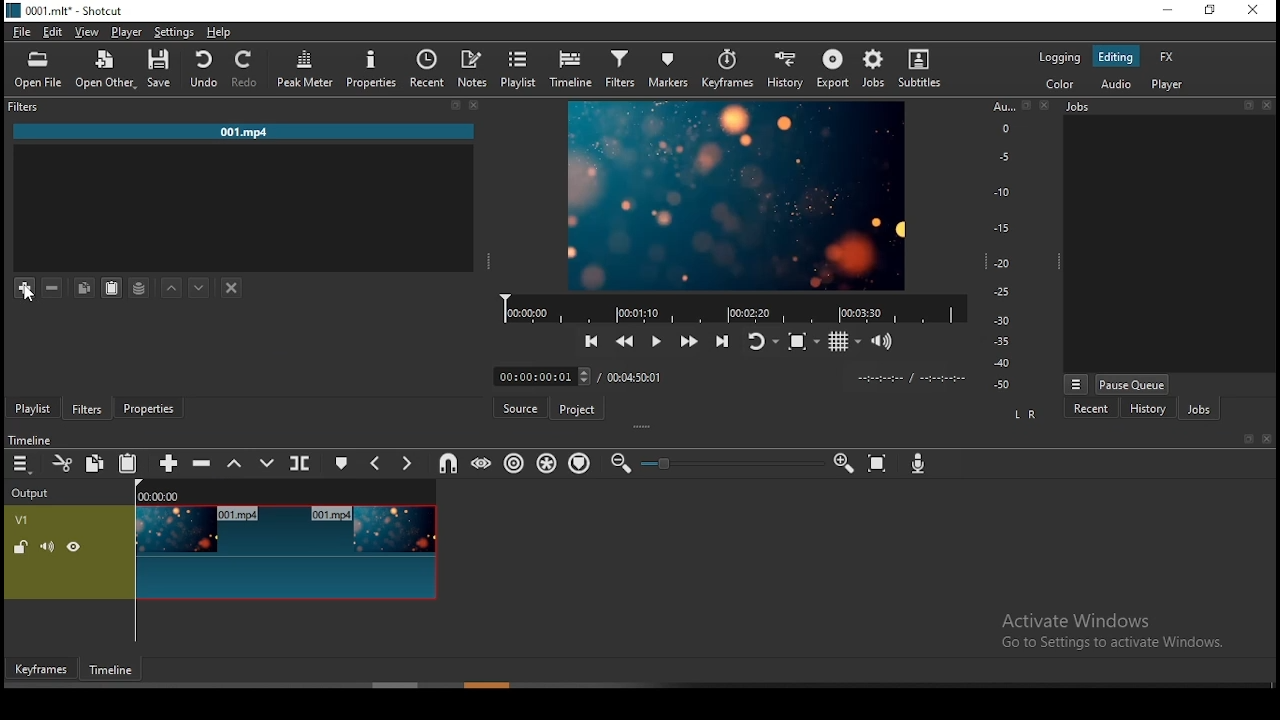 This screenshot has width=1280, height=720. Describe the element at coordinates (1112, 82) in the screenshot. I see `audio` at that location.